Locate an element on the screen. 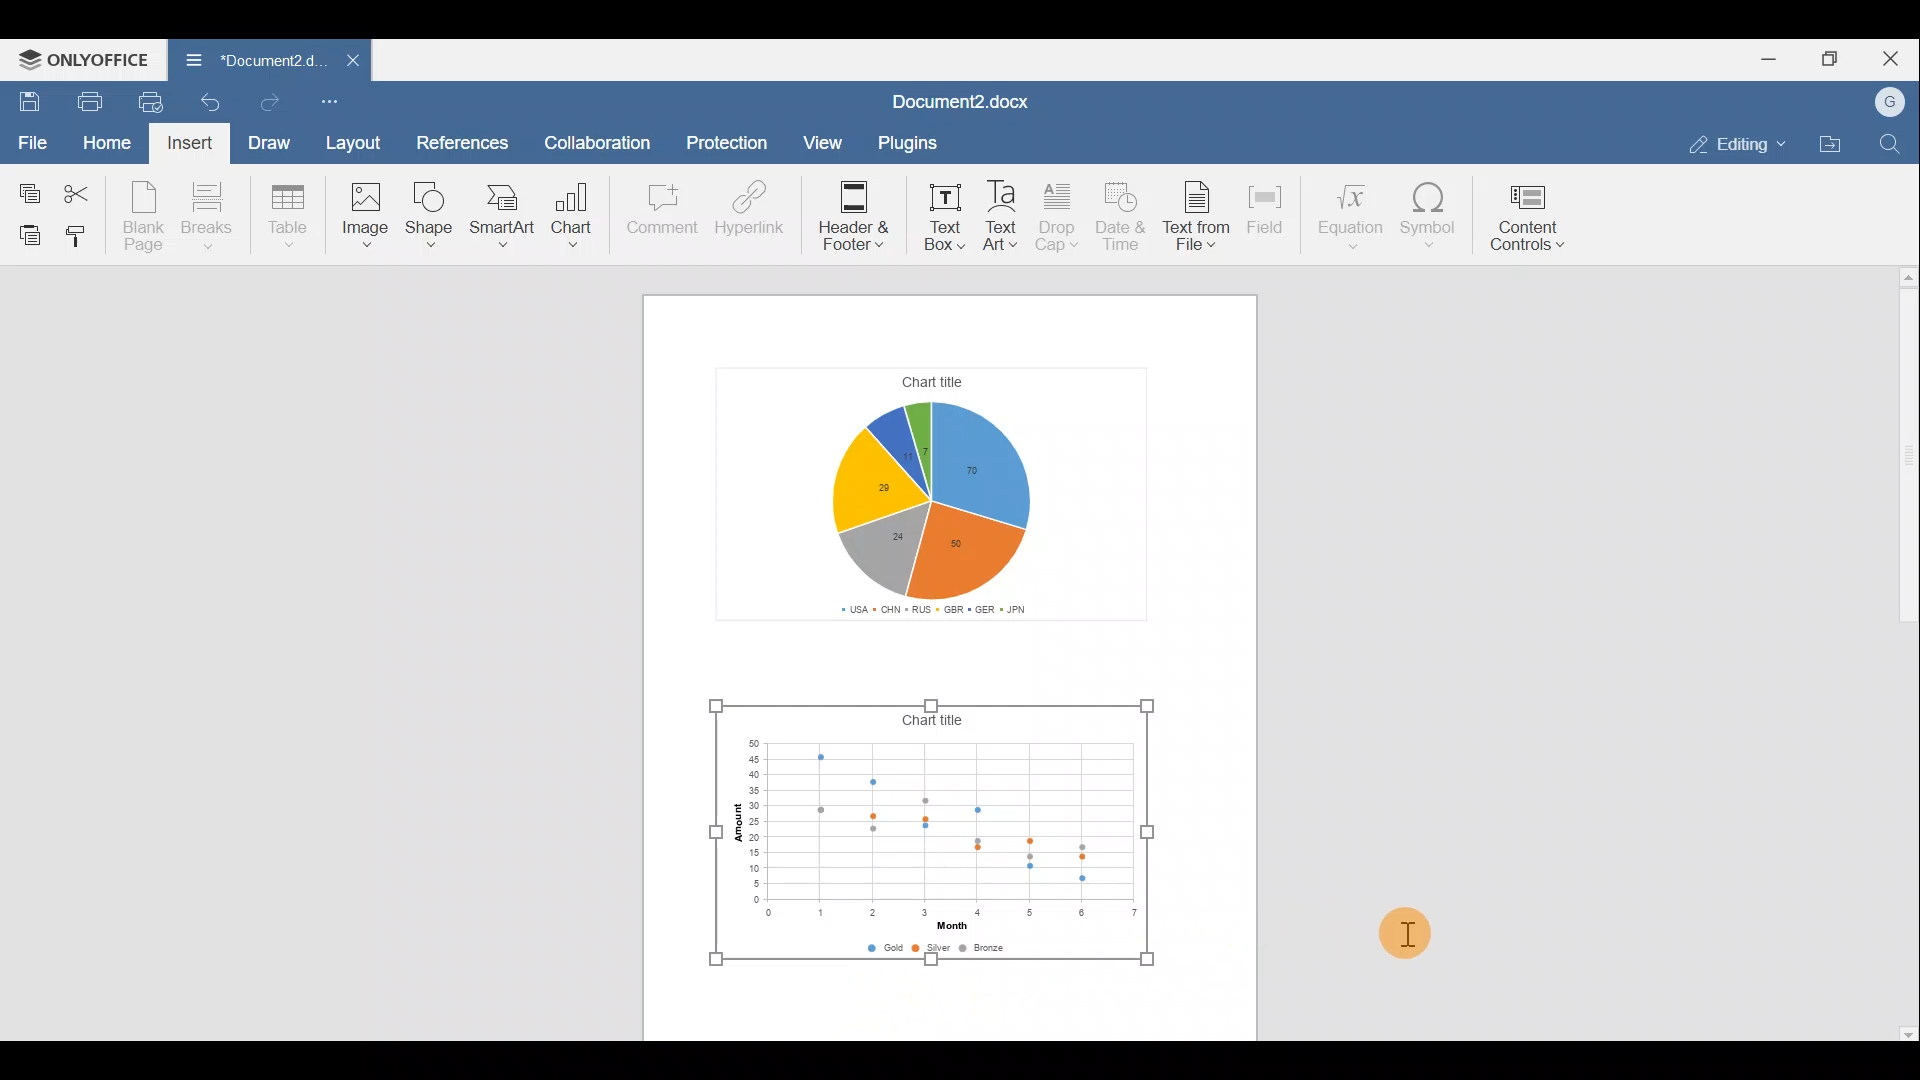 This screenshot has width=1920, height=1080. Copy style is located at coordinates (82, 238).